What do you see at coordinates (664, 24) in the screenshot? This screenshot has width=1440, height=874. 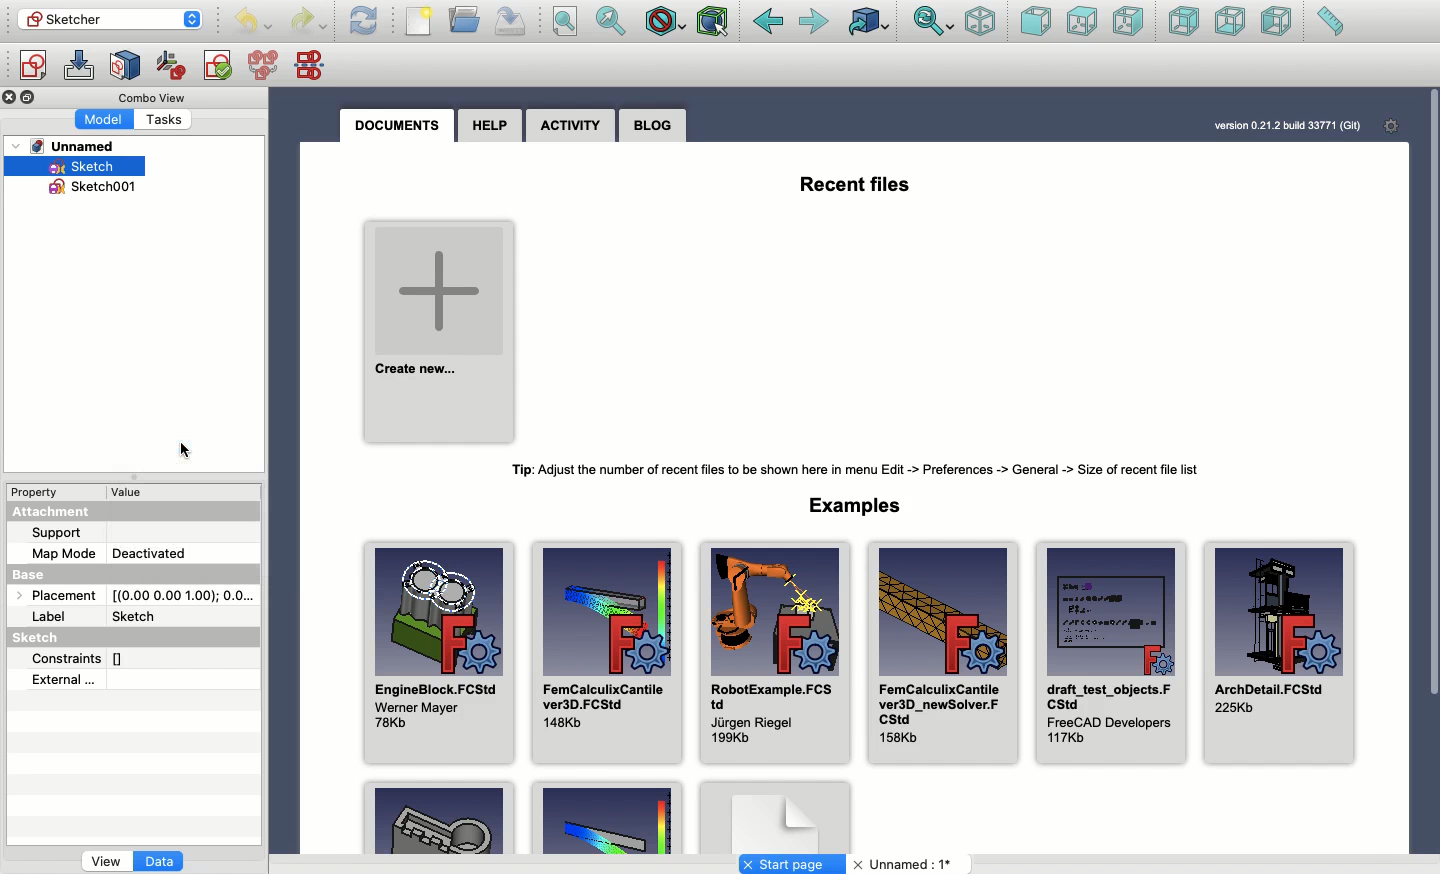 I see `Draw style` at bounding box center [664, 24].